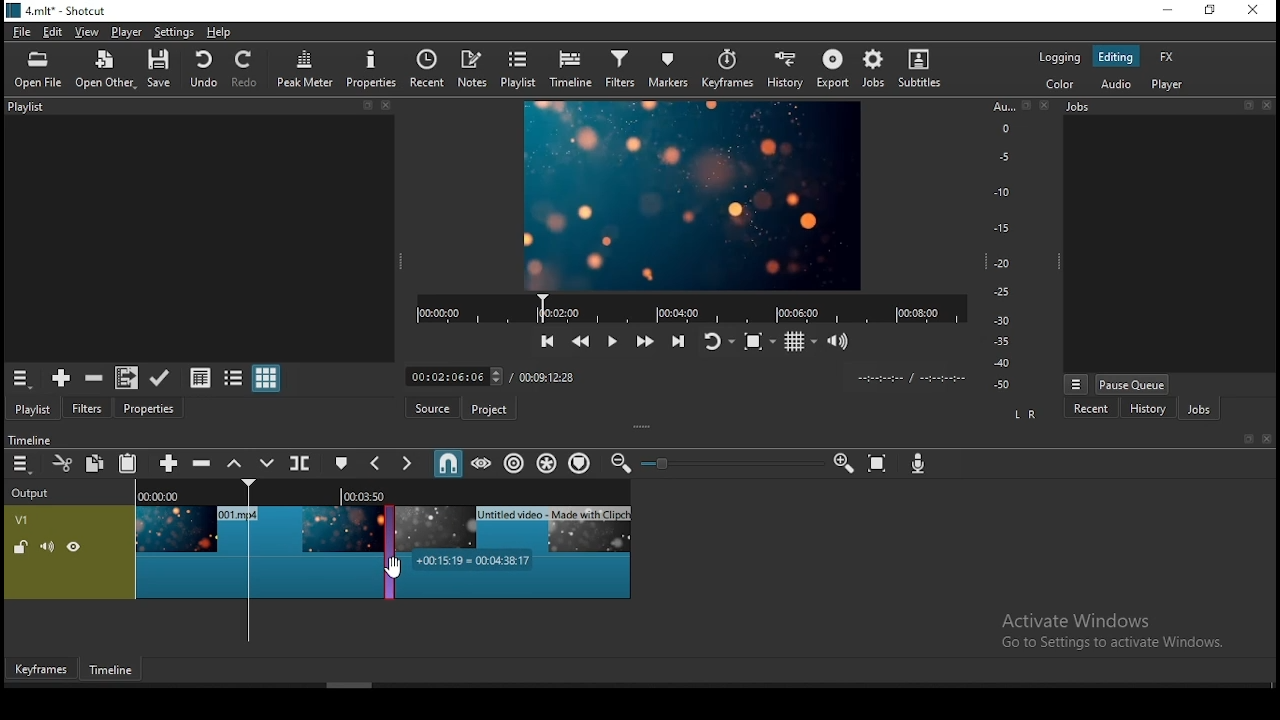 The width and height of the screenshot is (1280, 720). Describe the element at coordinates (918, 464) in the screenshot. I see `record audio` at that location.